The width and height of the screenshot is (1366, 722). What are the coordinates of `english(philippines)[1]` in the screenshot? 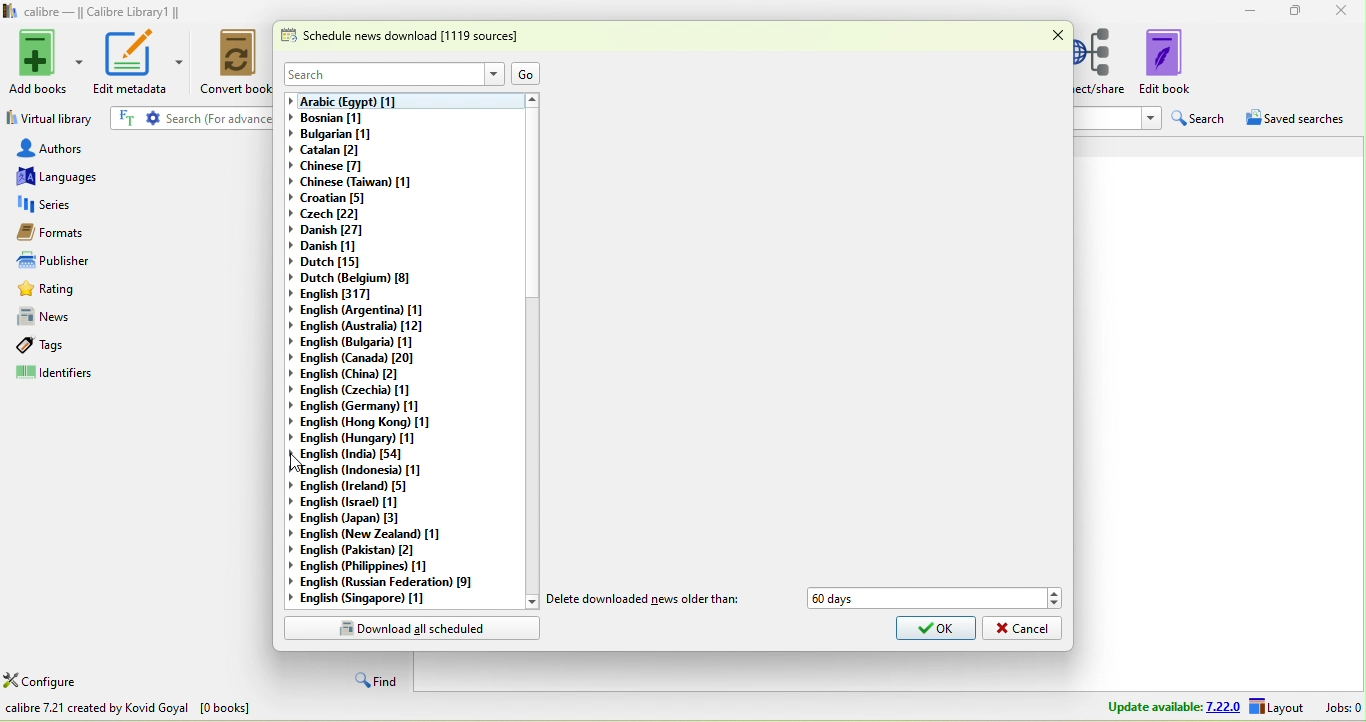 It's located at (385, 567).